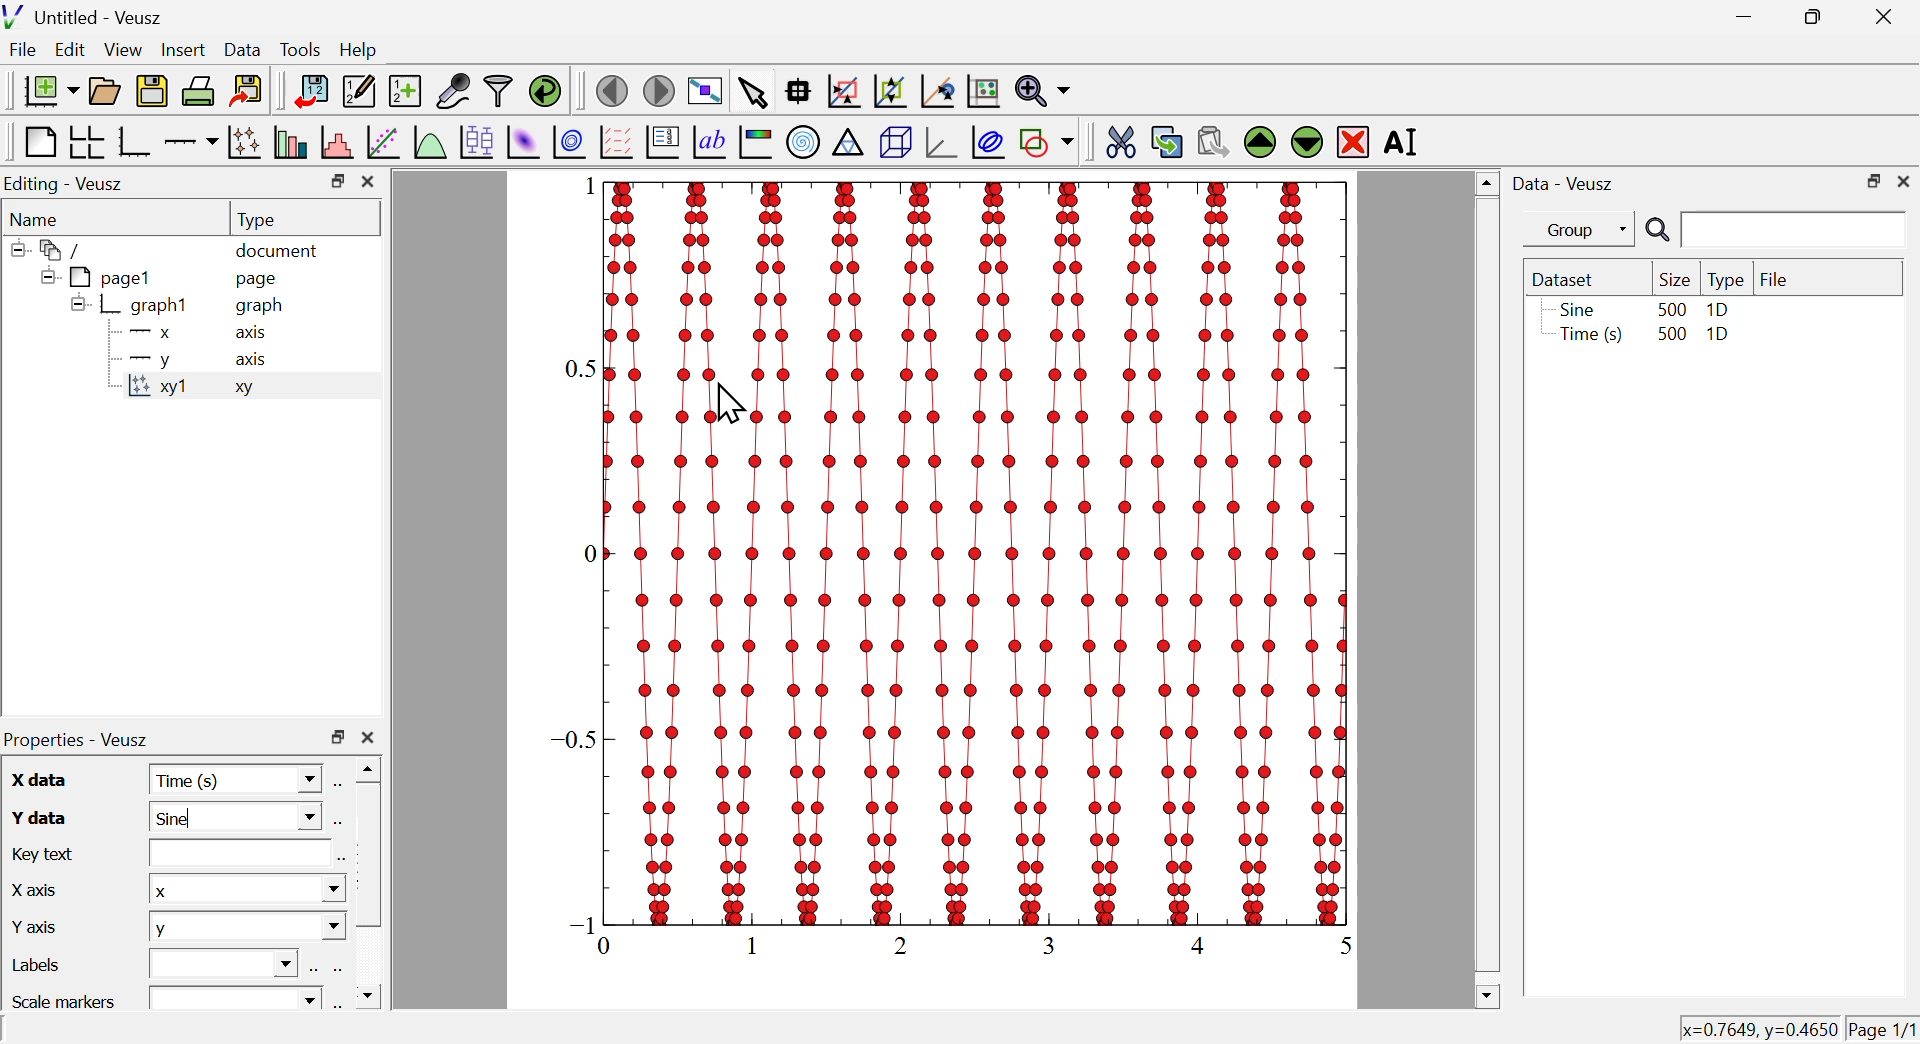 The height and width of the screenshot is (1044, 1920). I want to click on blank page, so click(38, 142).